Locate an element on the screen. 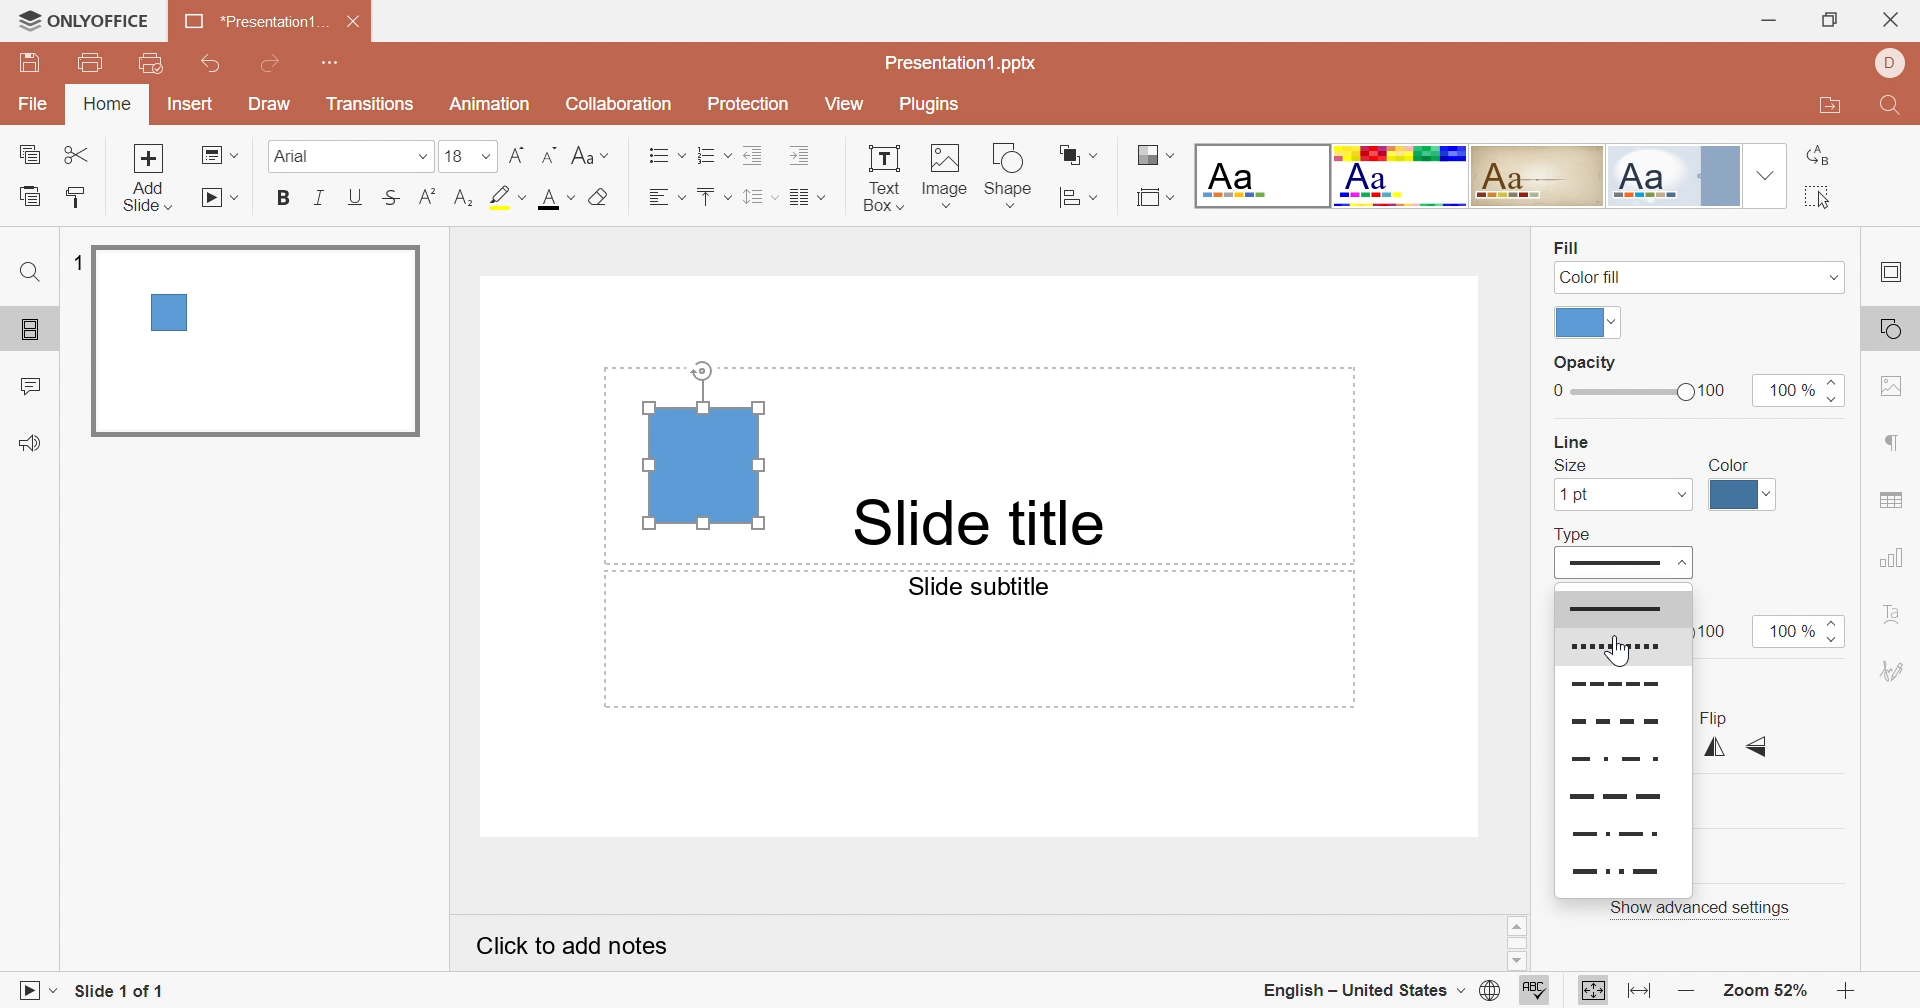 Image resolution: width=1920 pixels, height=1008 pixels. Color is located at coordinates (1745, 499).